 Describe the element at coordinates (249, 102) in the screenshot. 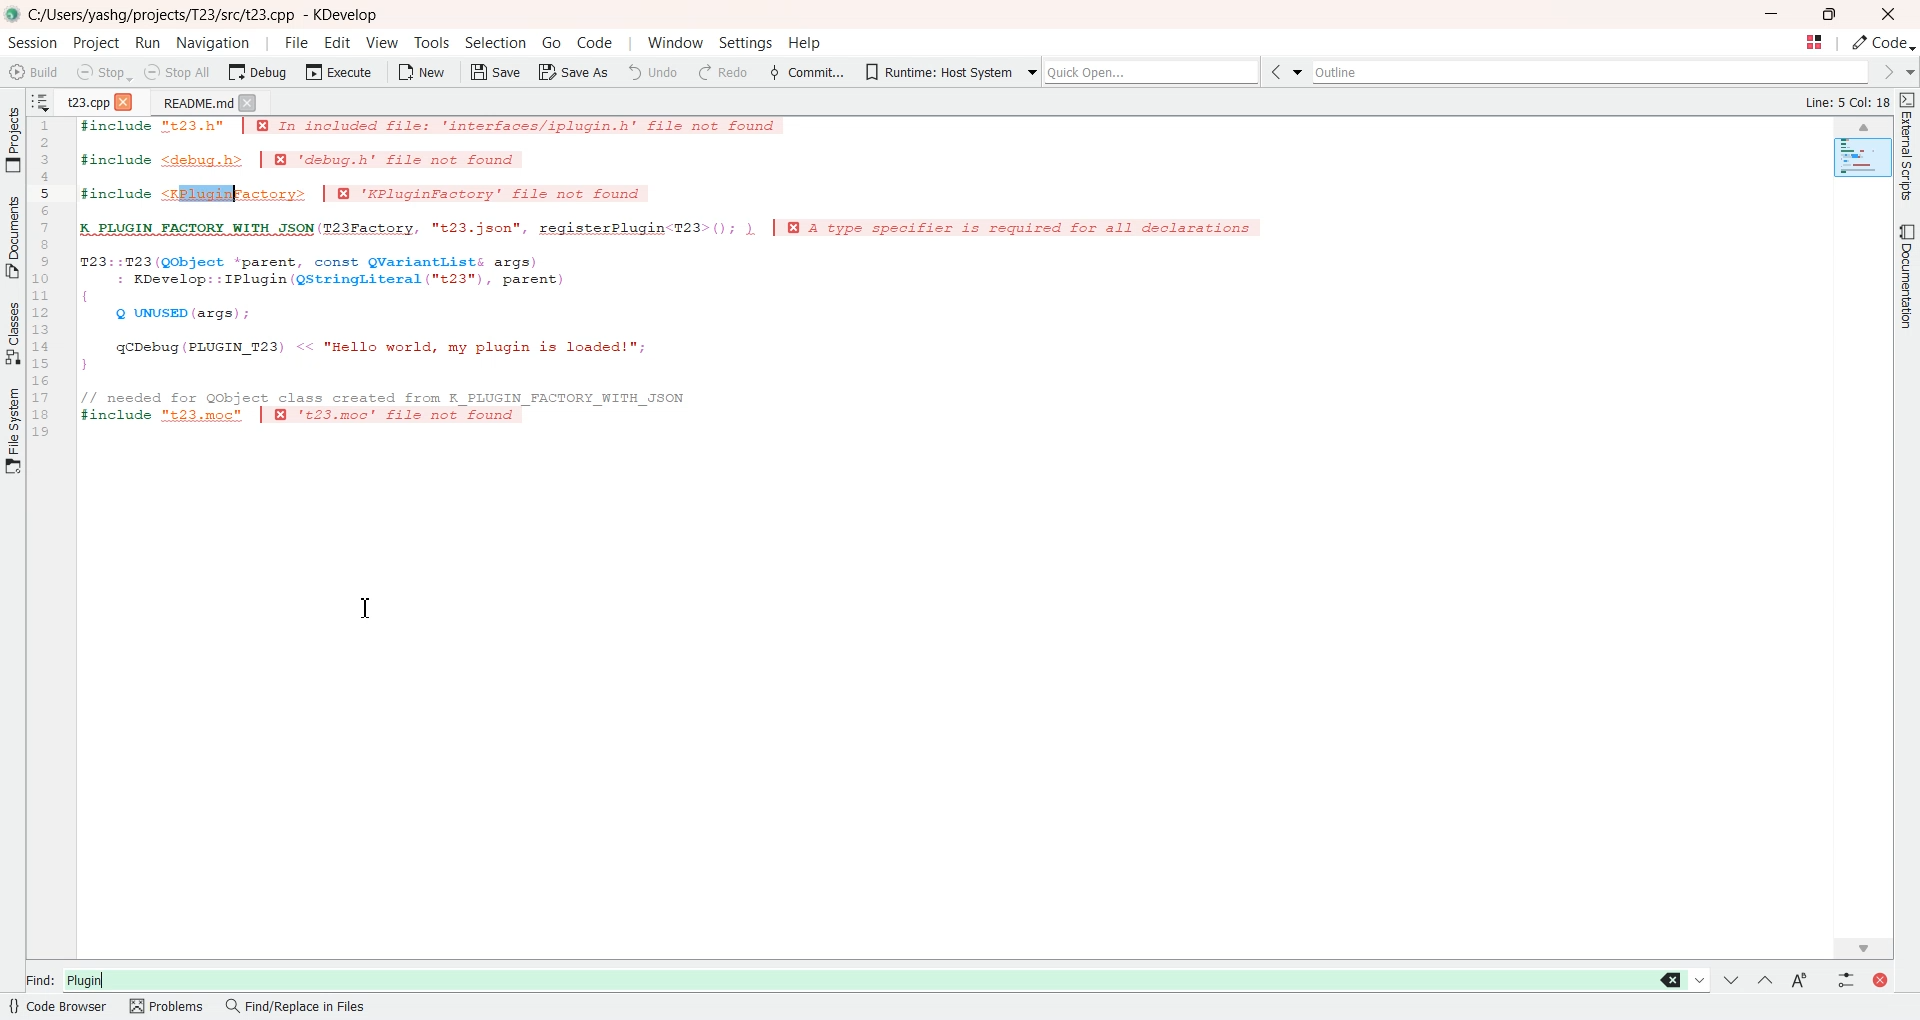

I see `Close` at that location.